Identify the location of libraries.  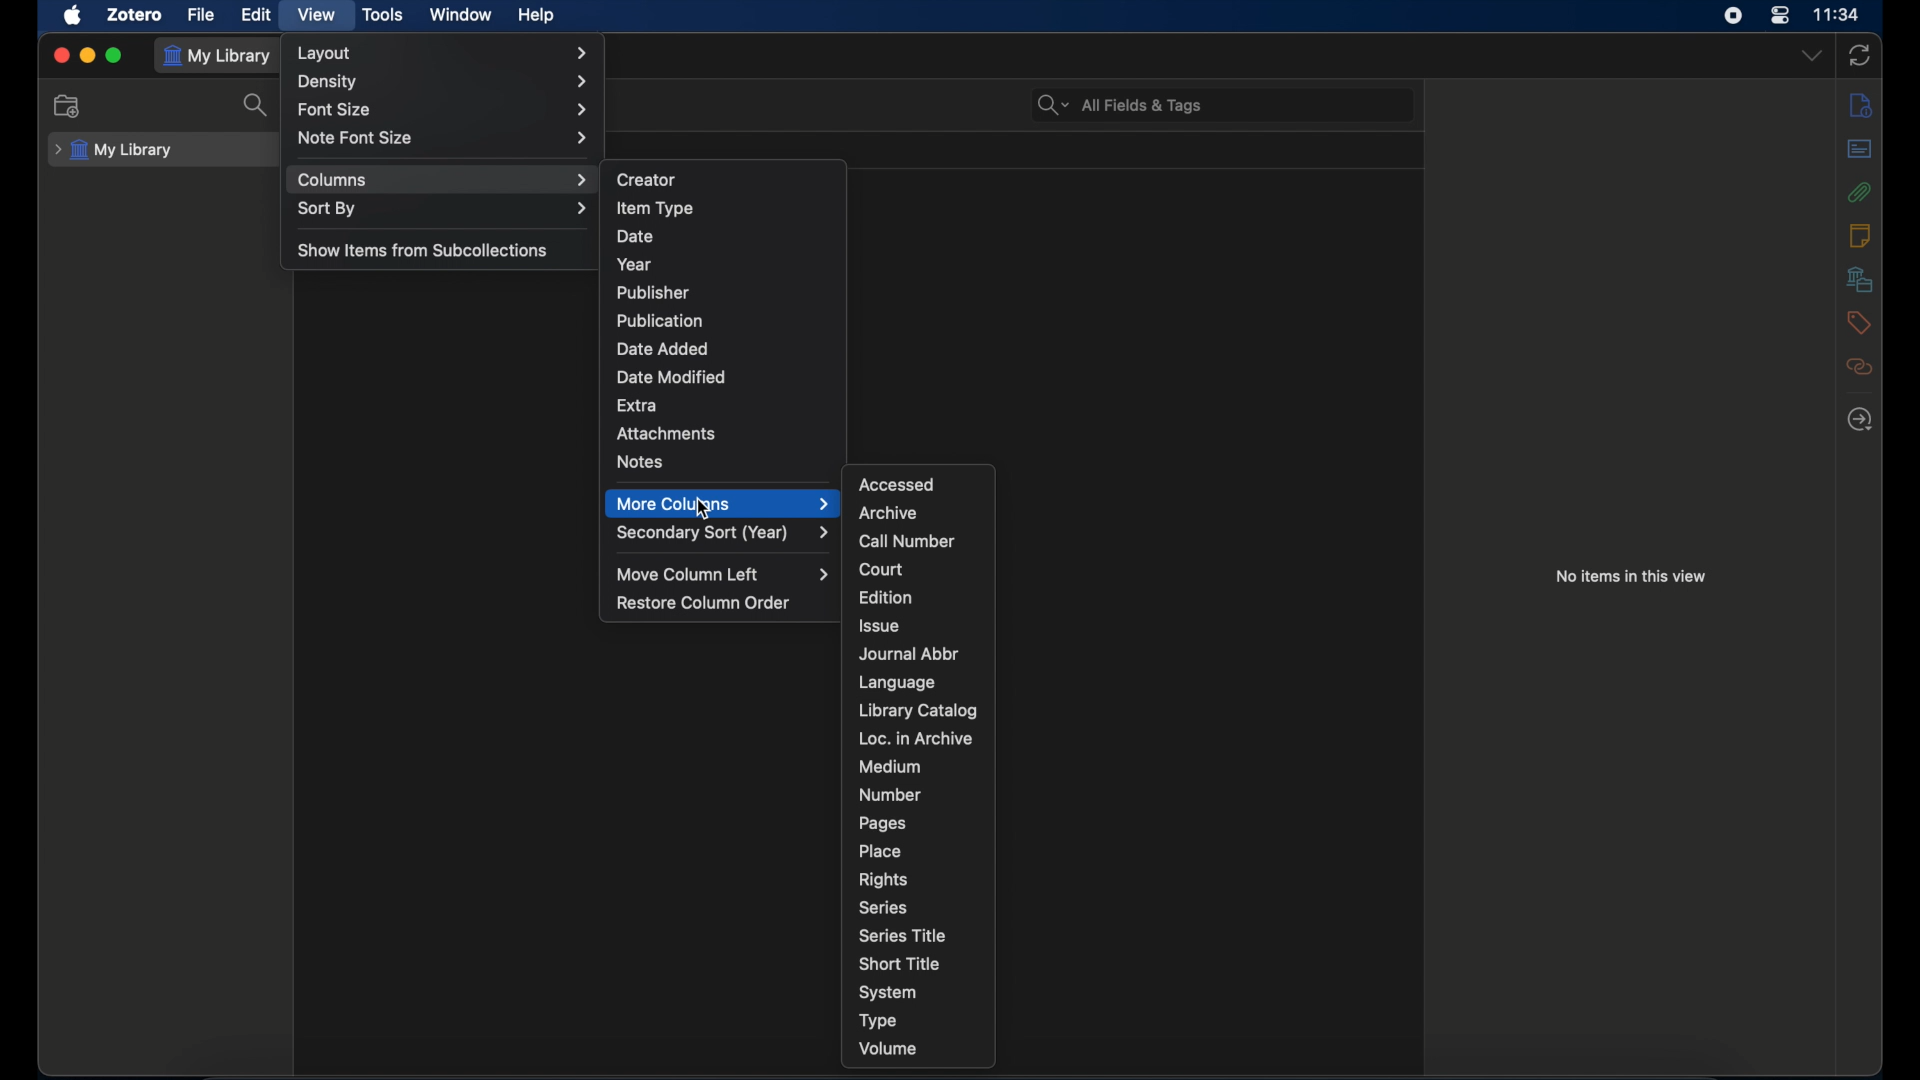
(1859, 279).